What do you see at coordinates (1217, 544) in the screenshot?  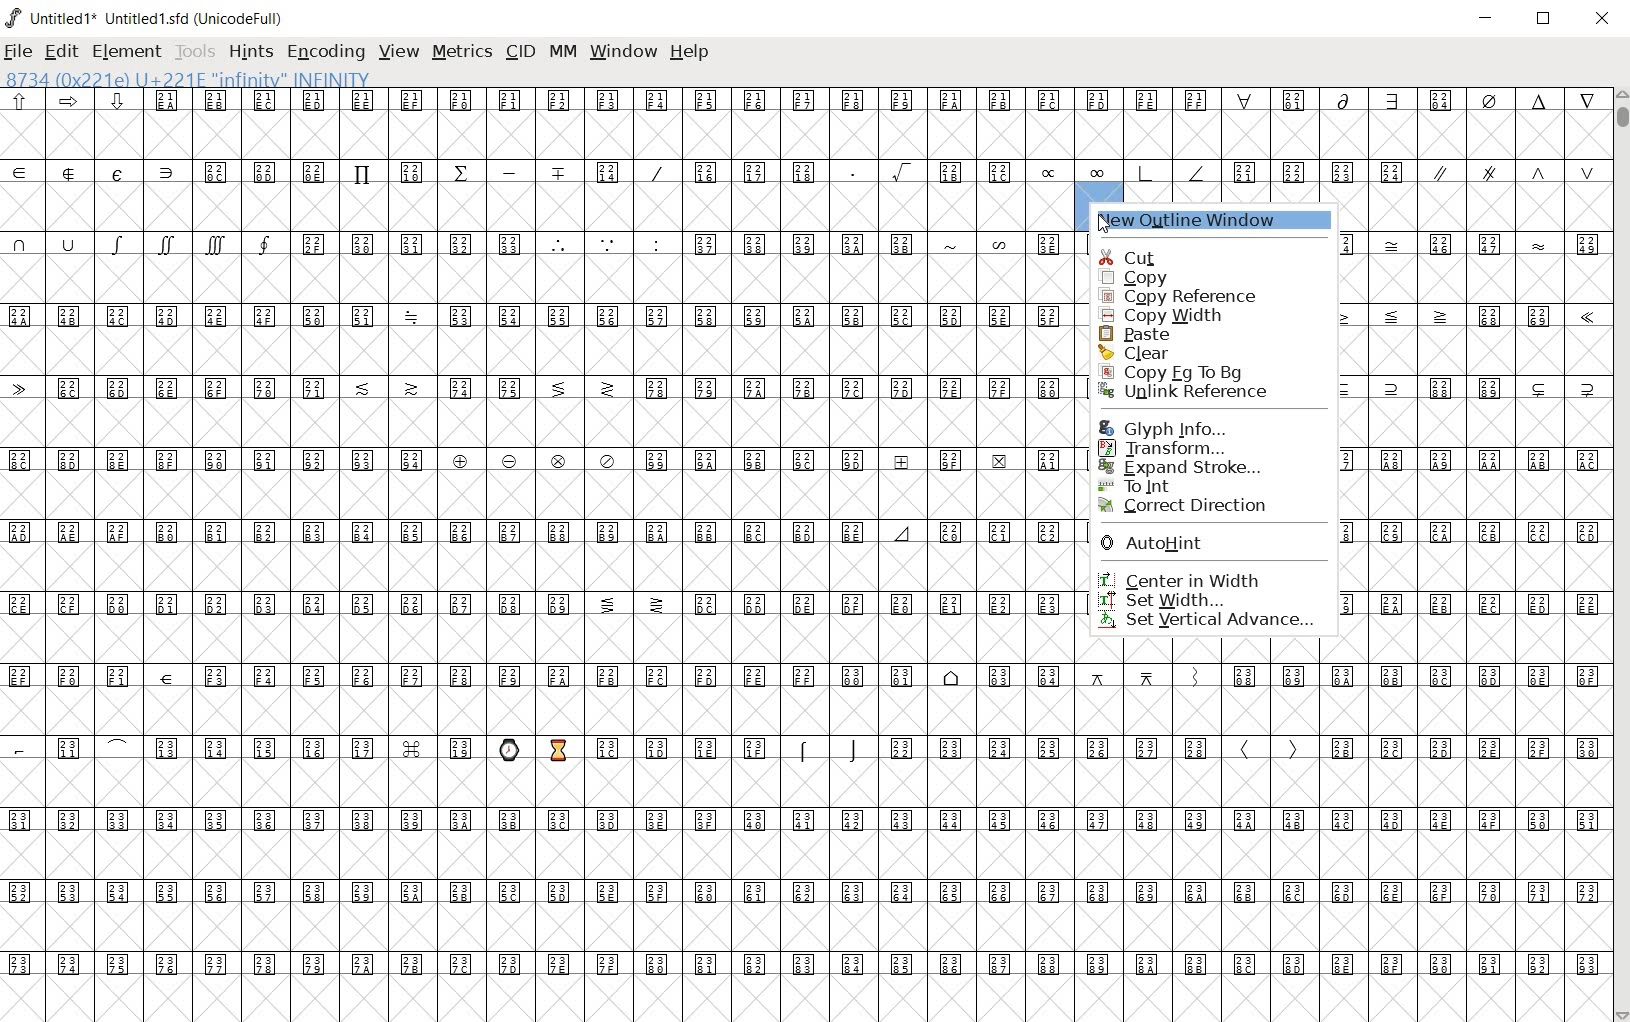 I see `AutoHint` at bounding box center [1217, 544].